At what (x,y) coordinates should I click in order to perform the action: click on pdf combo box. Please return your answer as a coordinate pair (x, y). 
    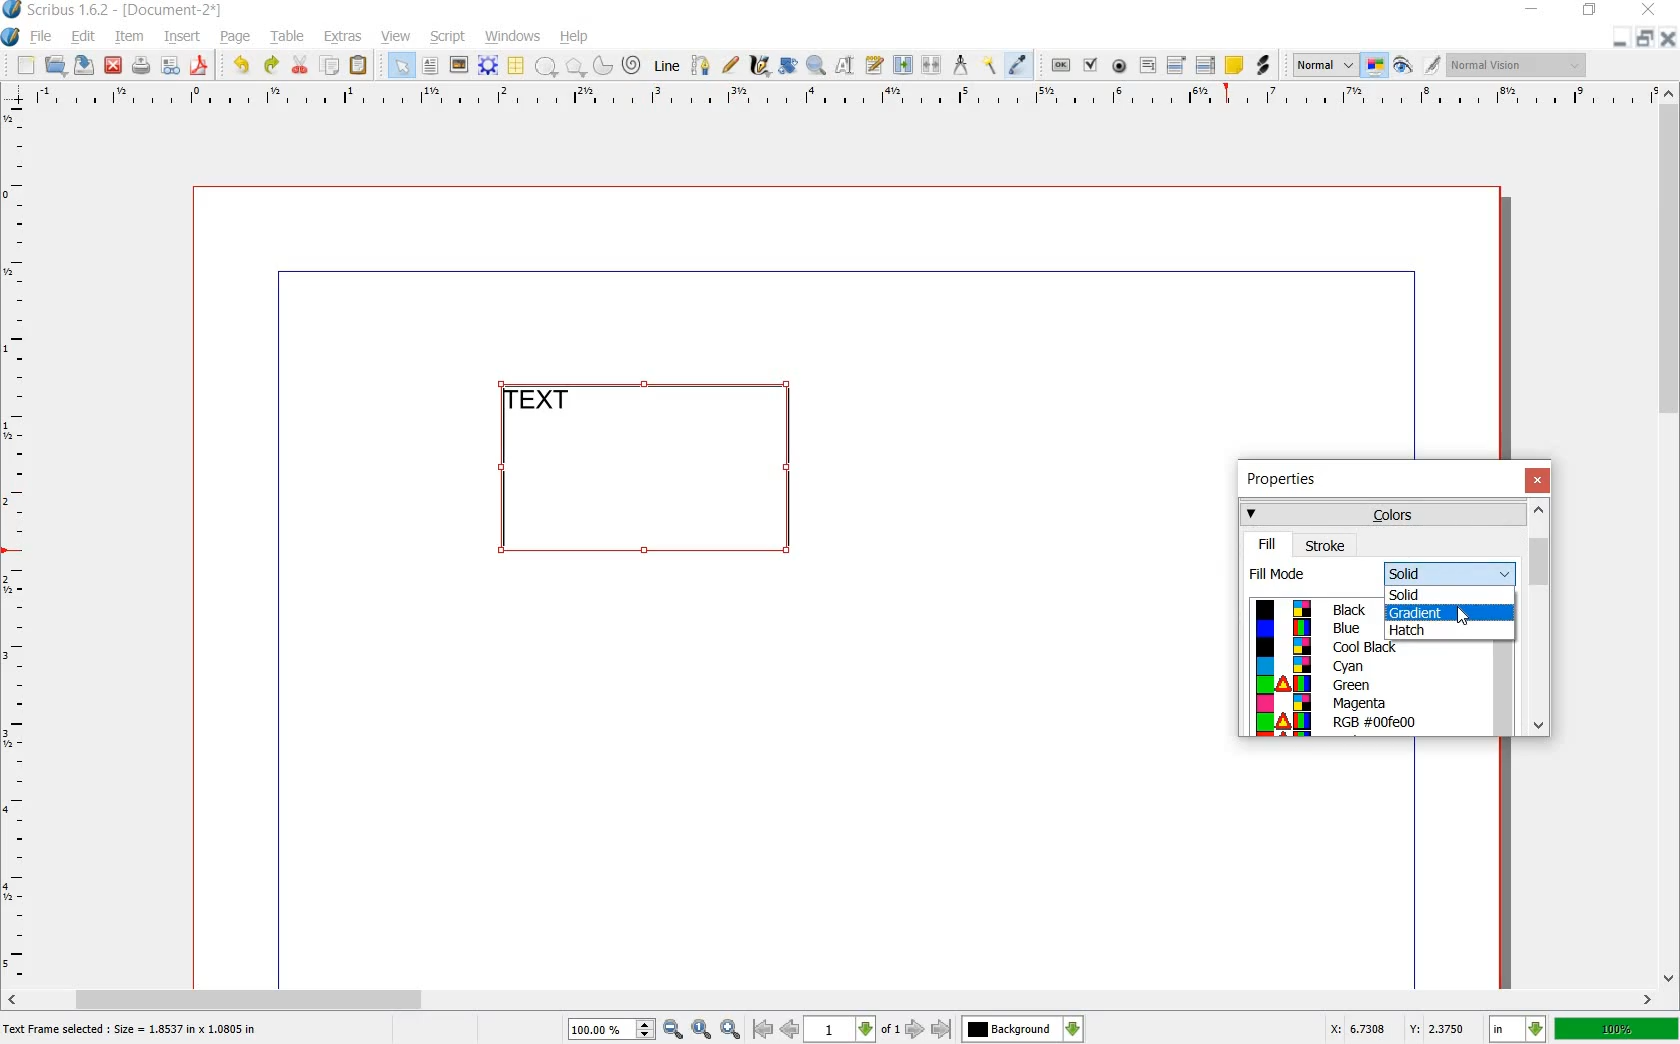
    Looking at the image, I should click on (1177, 64).